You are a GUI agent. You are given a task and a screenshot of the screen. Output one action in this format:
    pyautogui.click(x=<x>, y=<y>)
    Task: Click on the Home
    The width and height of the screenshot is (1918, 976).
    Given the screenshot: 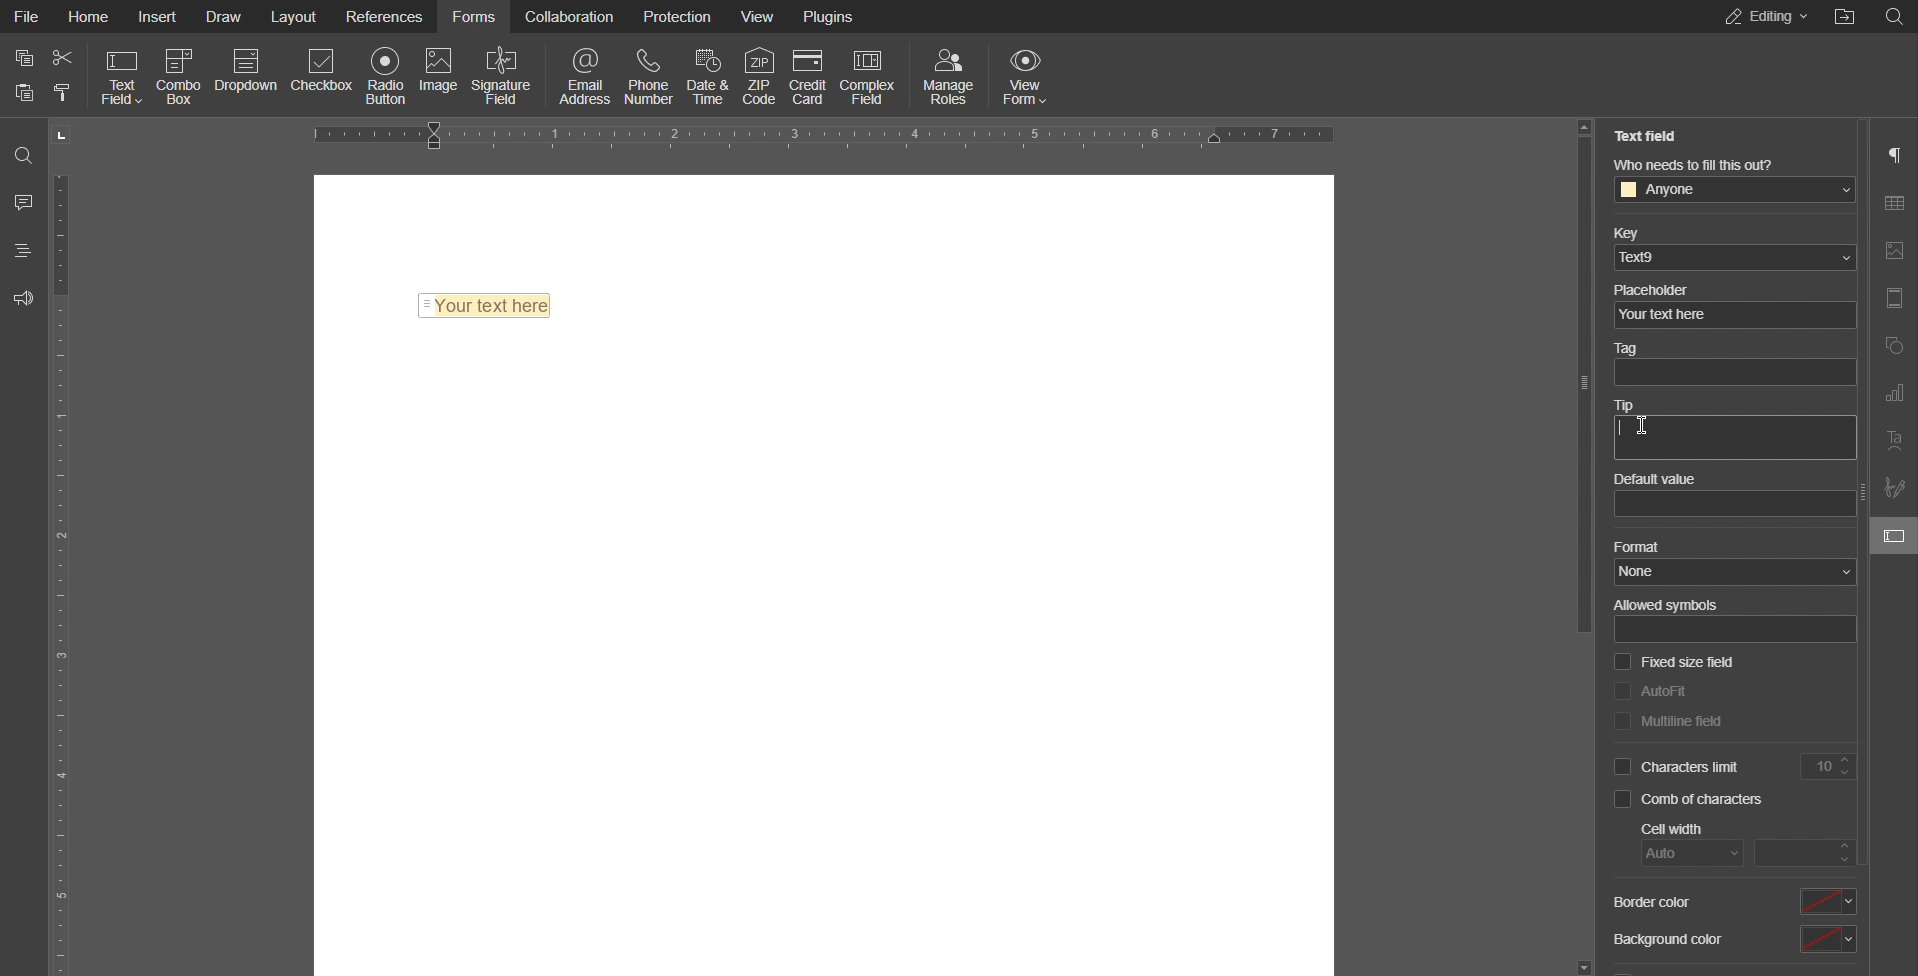 What is the action you would take?
    pyautogui.click(x=88, y=15)
    